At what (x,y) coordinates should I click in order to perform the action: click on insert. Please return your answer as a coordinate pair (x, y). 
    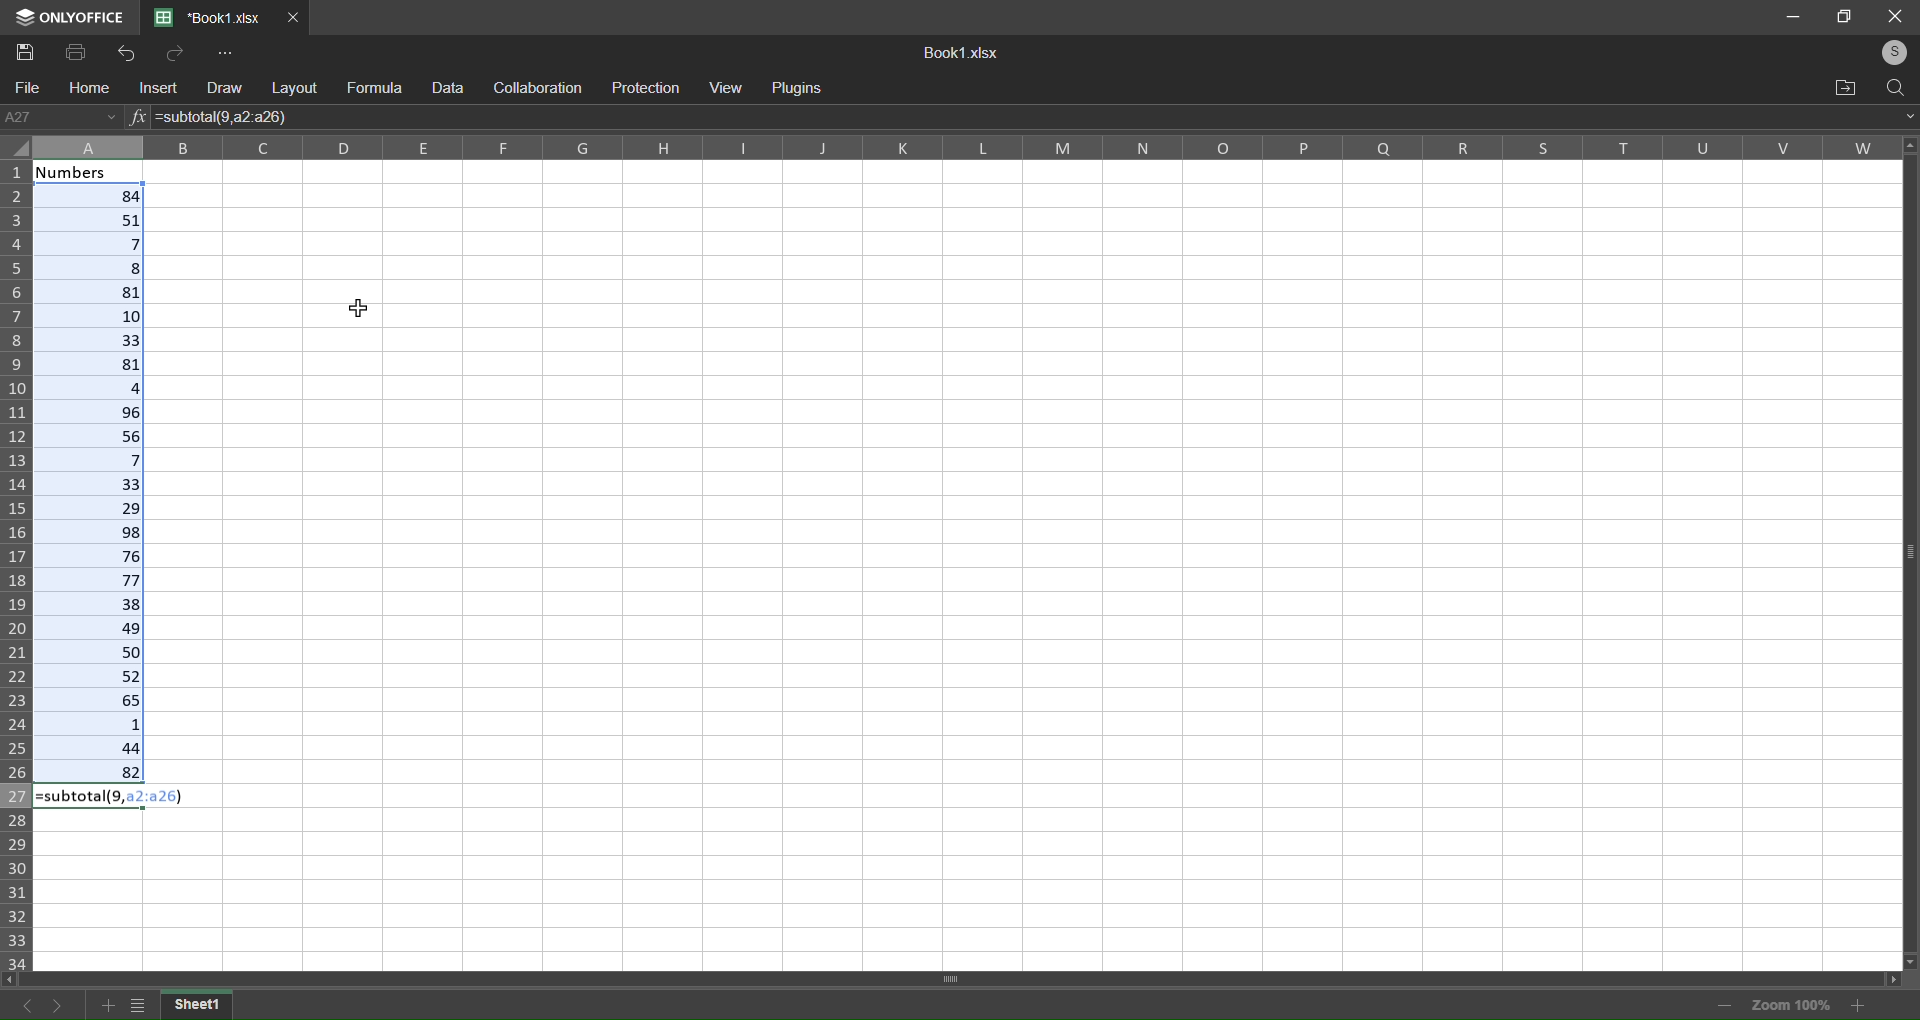
    Looking at the image, I should click on (155, 89).